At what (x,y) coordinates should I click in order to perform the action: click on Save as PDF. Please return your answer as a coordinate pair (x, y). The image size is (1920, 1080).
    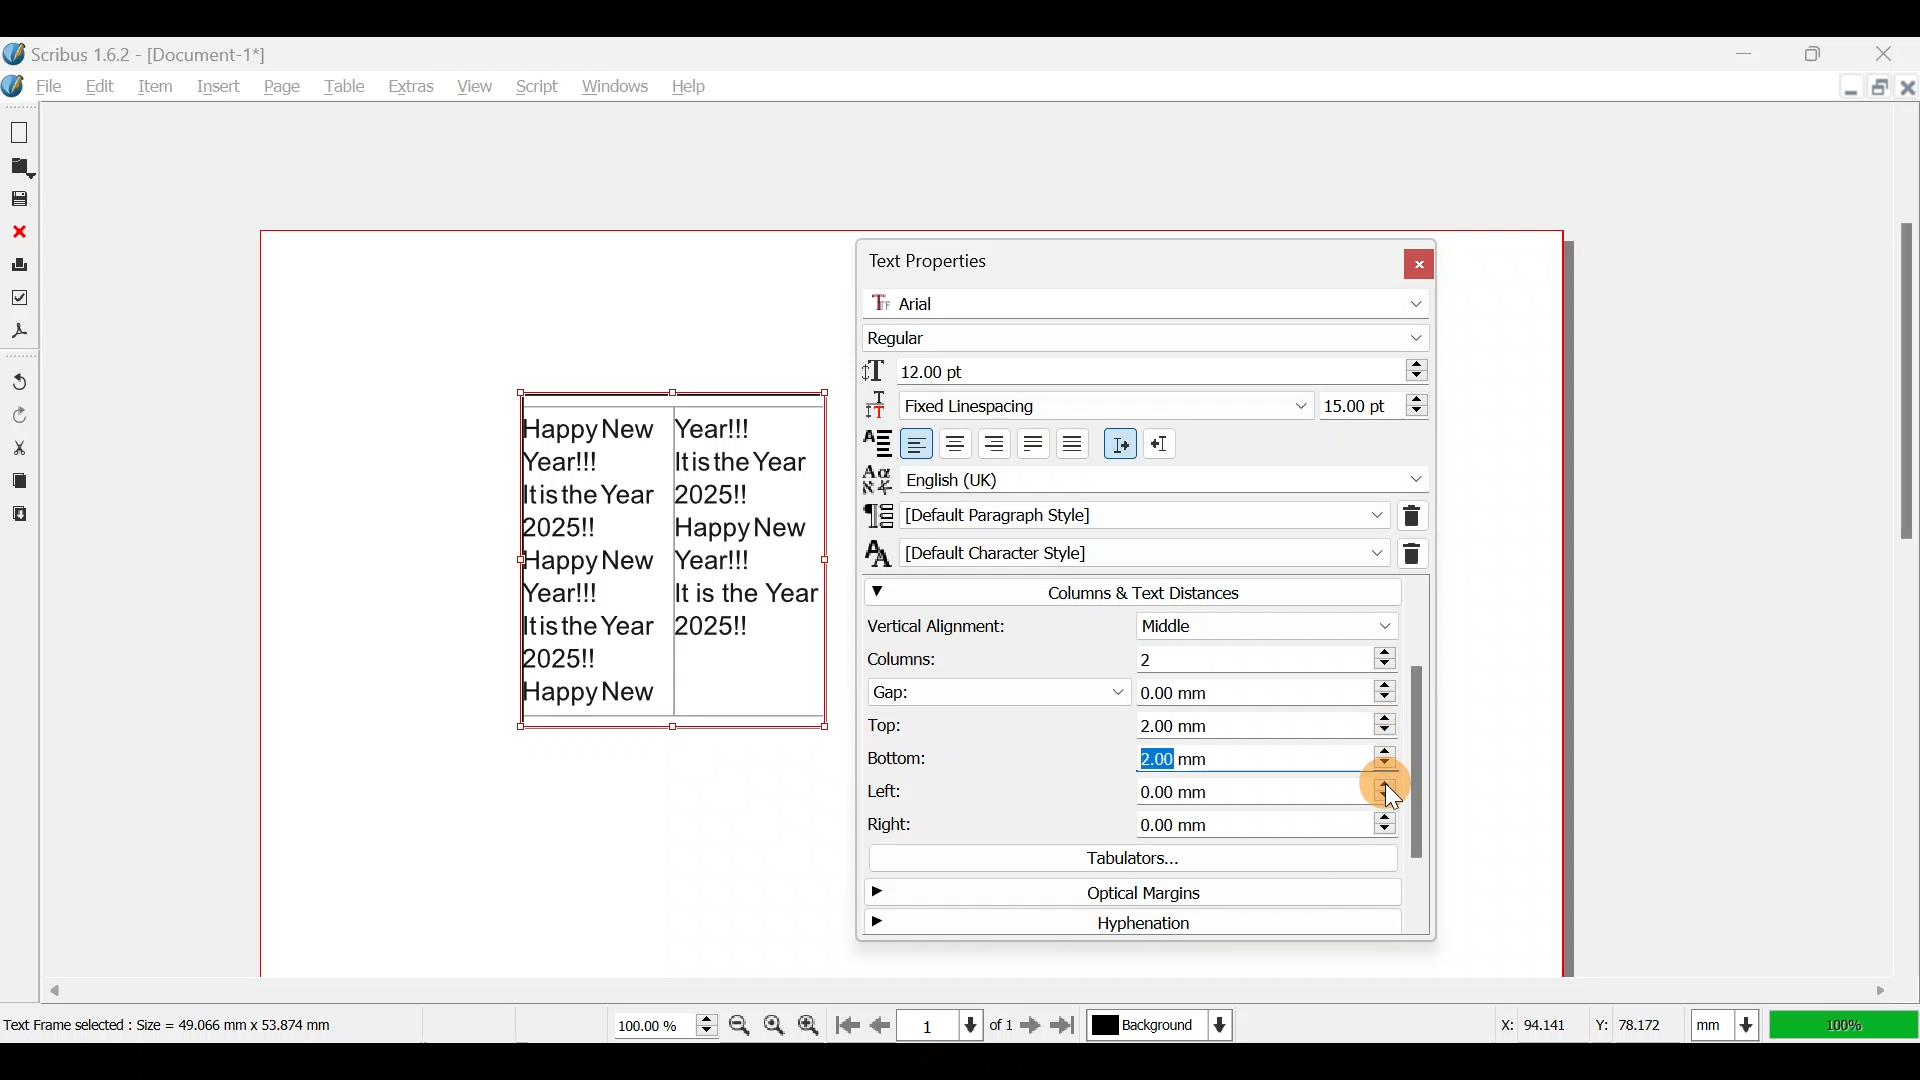
    Looking at the image, I should click on (23, 336).